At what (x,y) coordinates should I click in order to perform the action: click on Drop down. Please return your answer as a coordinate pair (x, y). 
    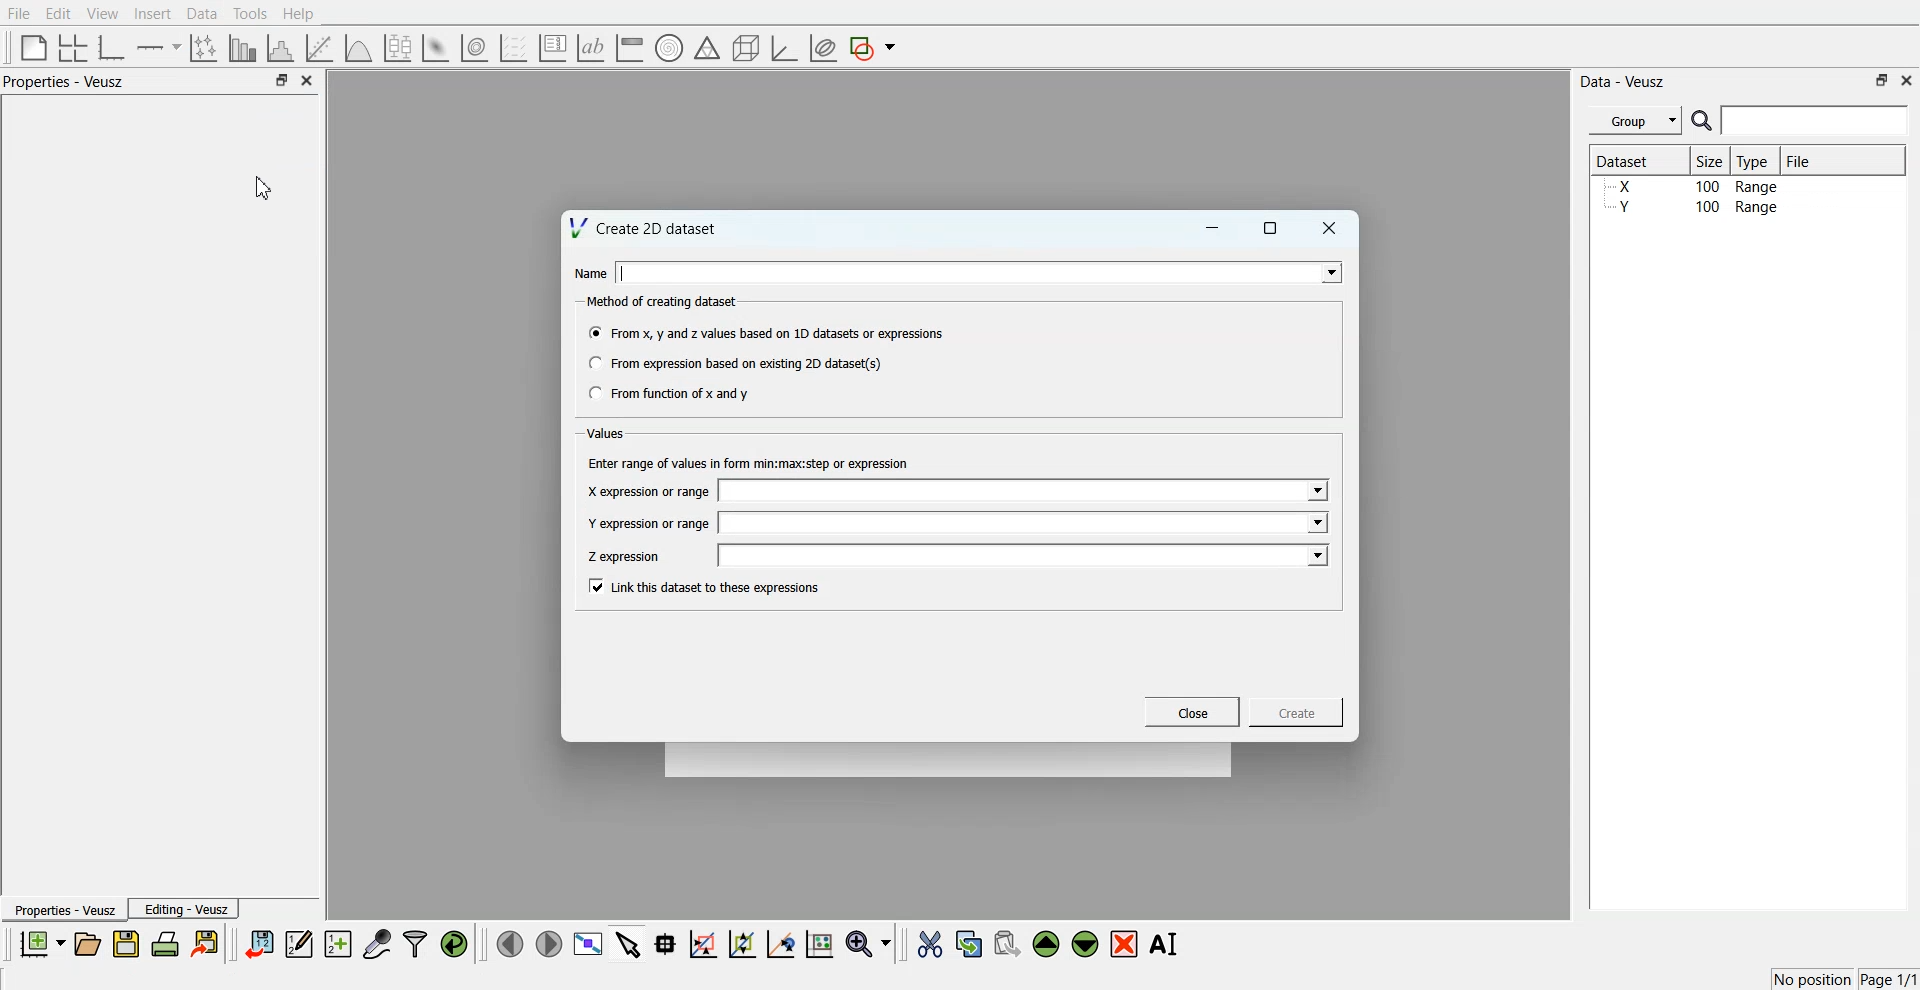
    Looking at the image, I should click on (1315, 522).